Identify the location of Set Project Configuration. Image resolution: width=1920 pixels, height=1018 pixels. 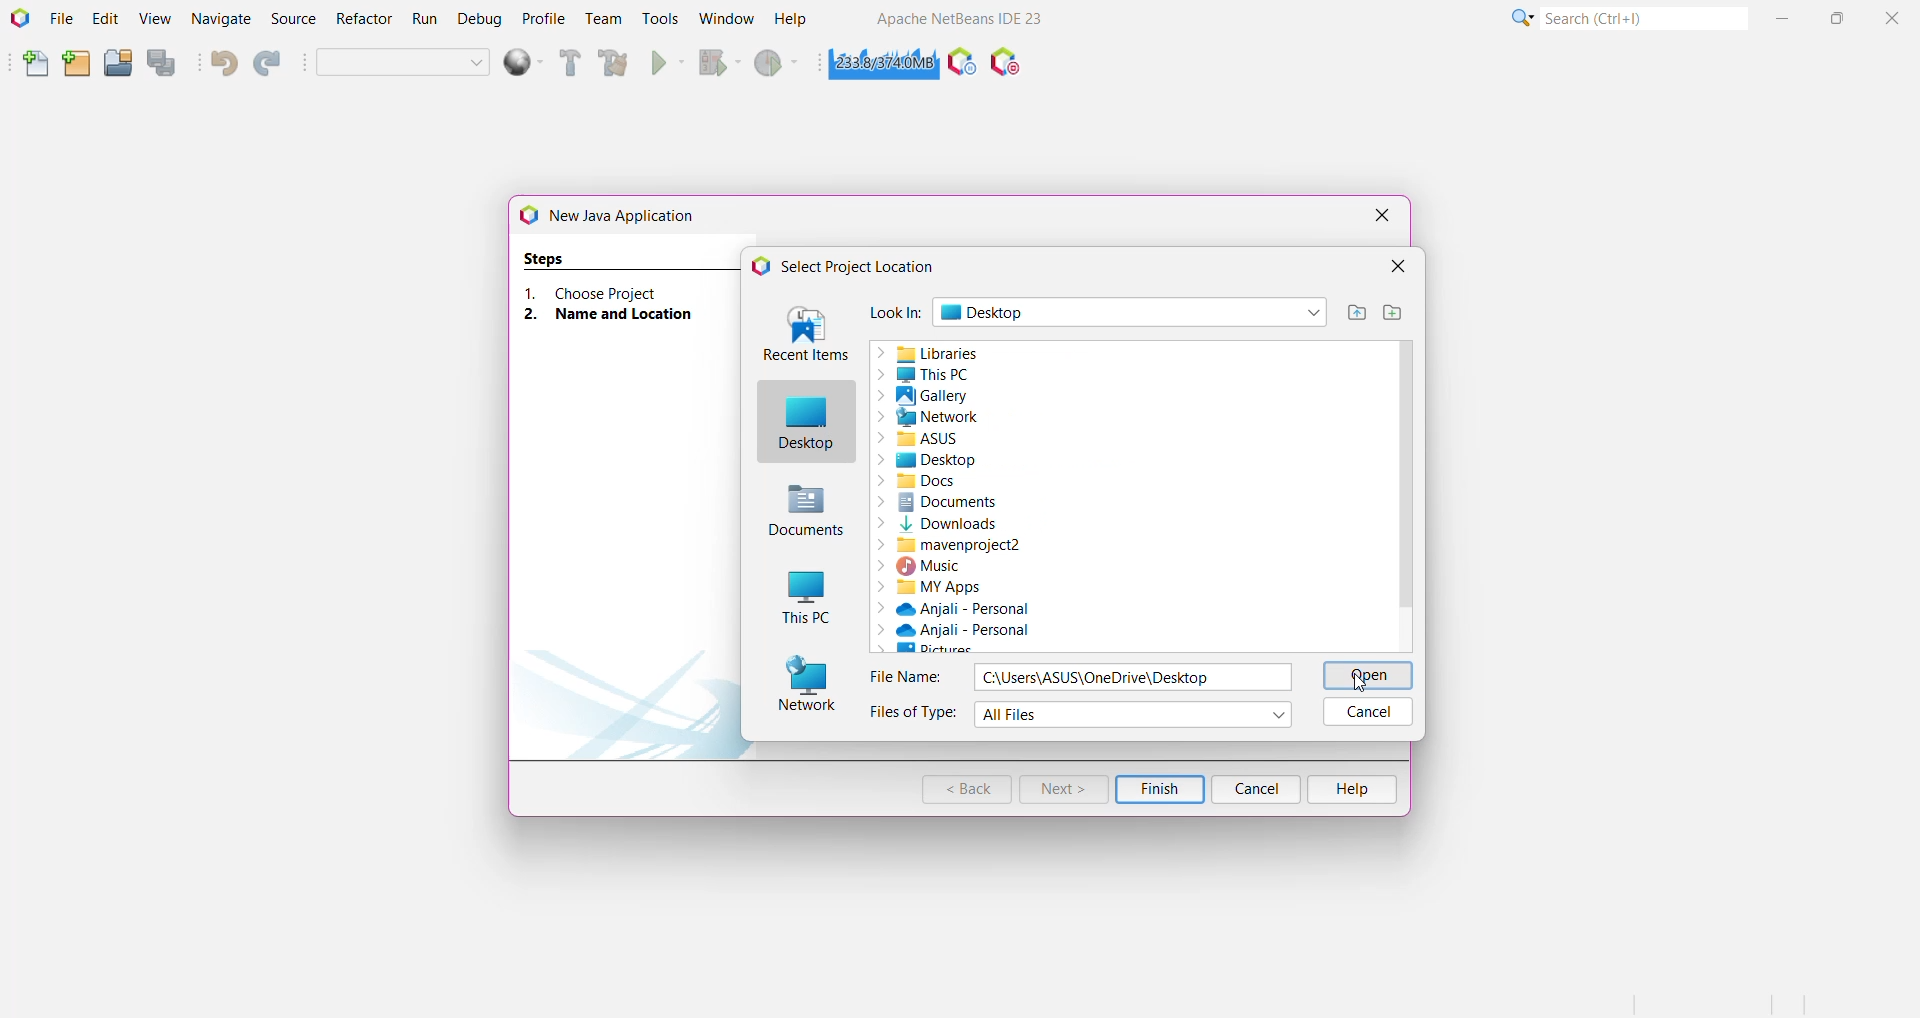
(403, 62).